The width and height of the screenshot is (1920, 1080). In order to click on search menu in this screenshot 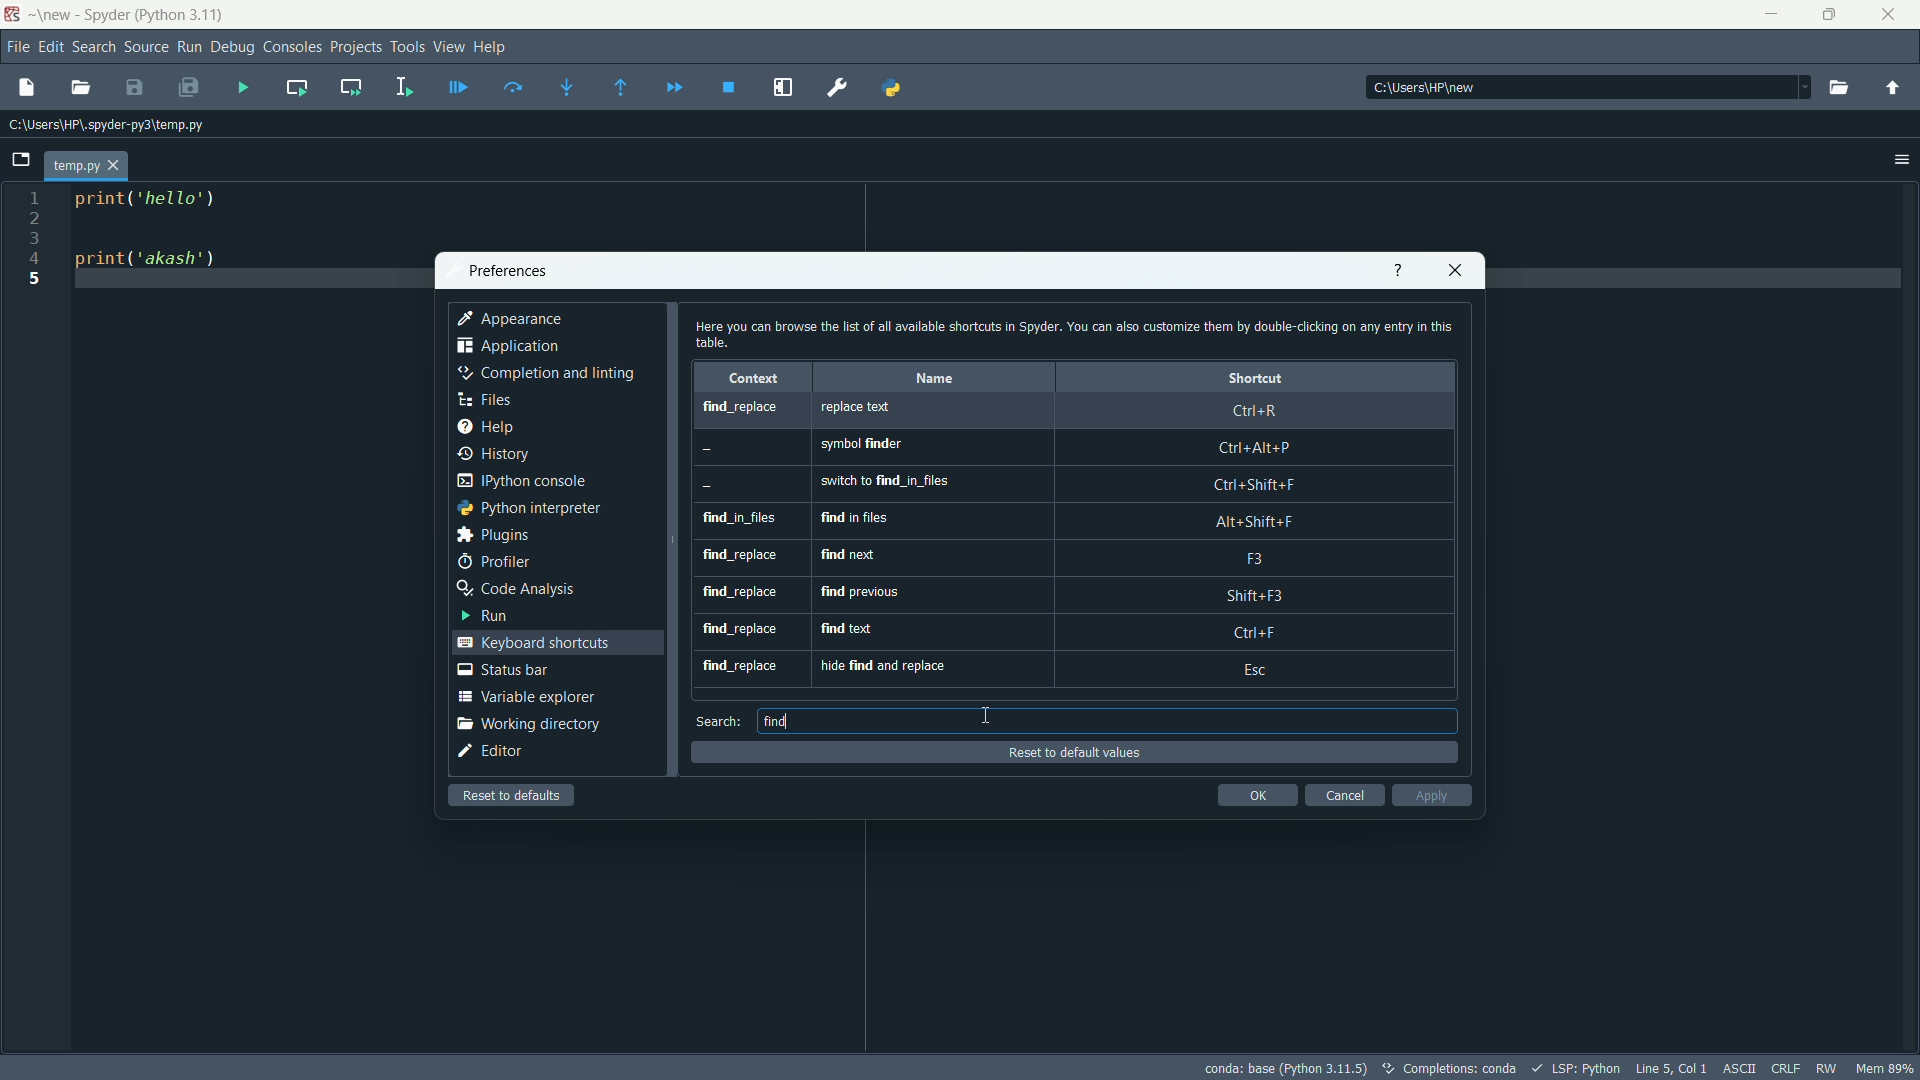, I will do `click(95, 45)`.